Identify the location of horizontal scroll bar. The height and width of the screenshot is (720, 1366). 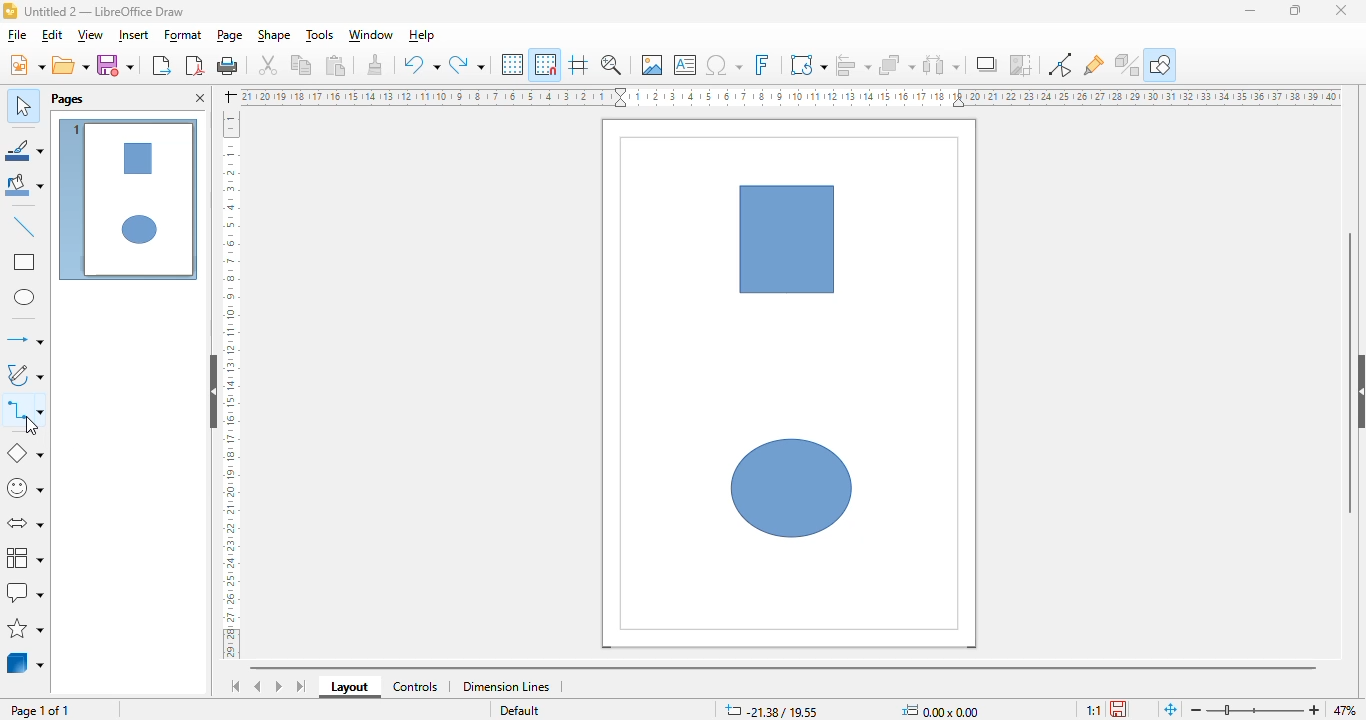
(787, 665).